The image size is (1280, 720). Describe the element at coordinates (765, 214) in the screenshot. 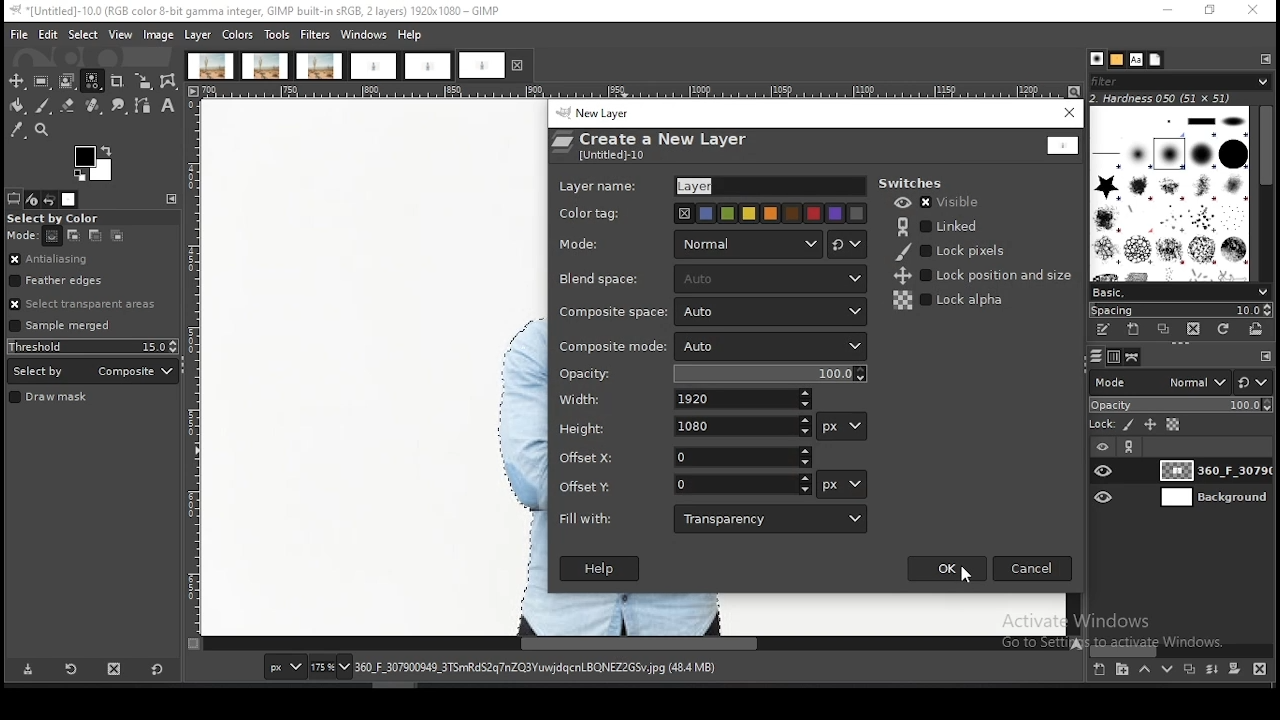

I see `color tag` at that location.